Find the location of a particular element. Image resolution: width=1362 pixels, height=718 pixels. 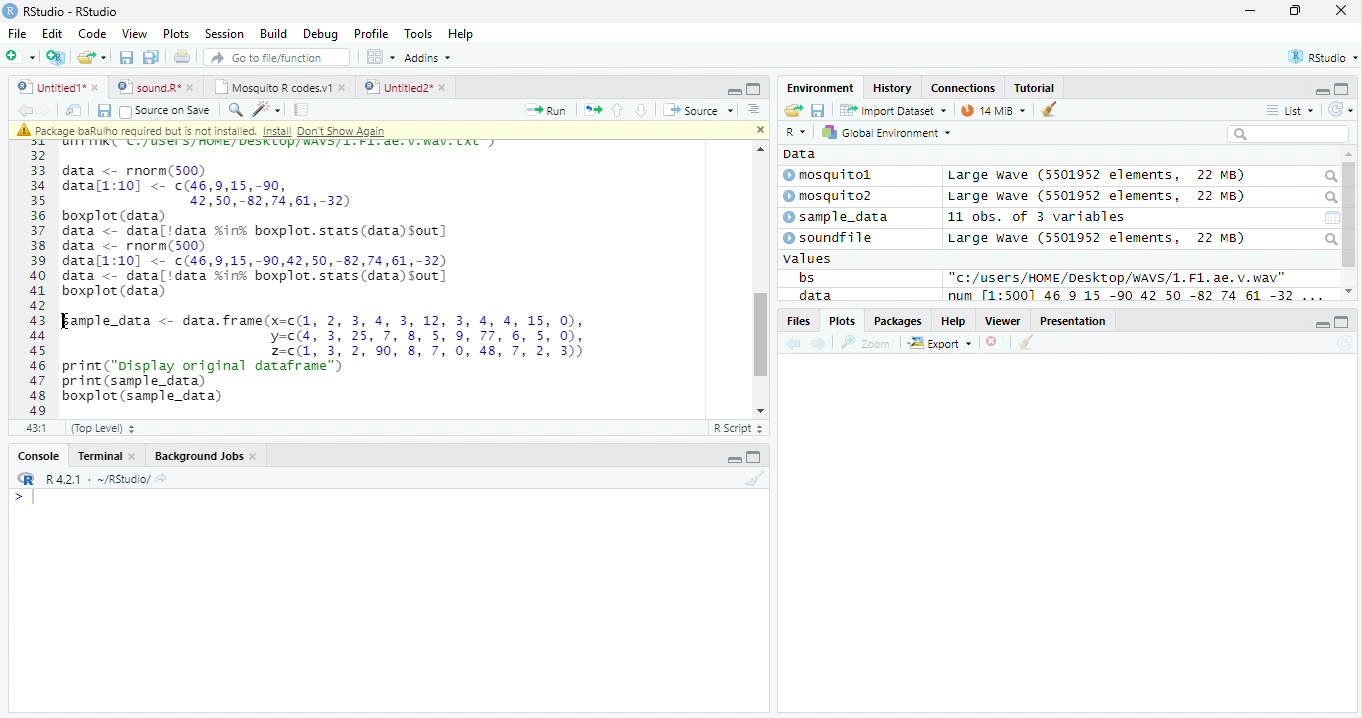

Find is located at coordinates (235, 110).